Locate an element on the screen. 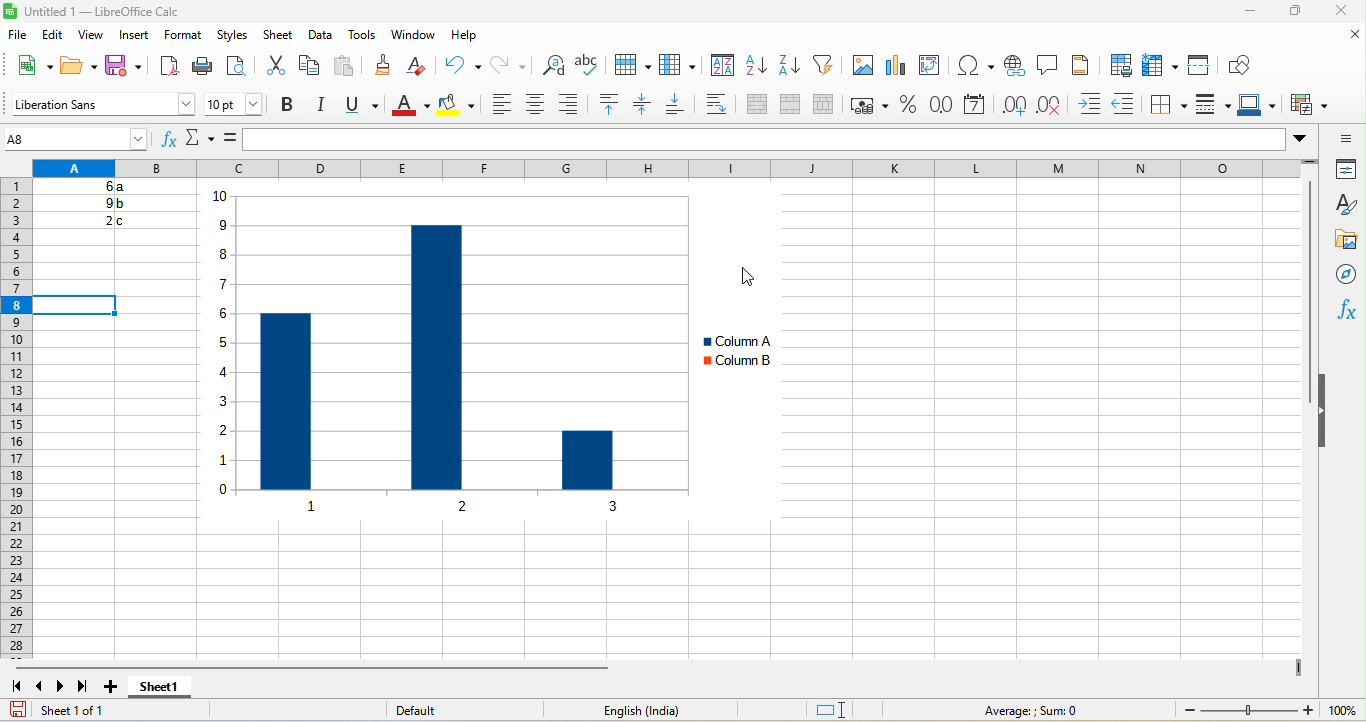 The image size is (1366, 722). date is located at coordinates (976, 106).